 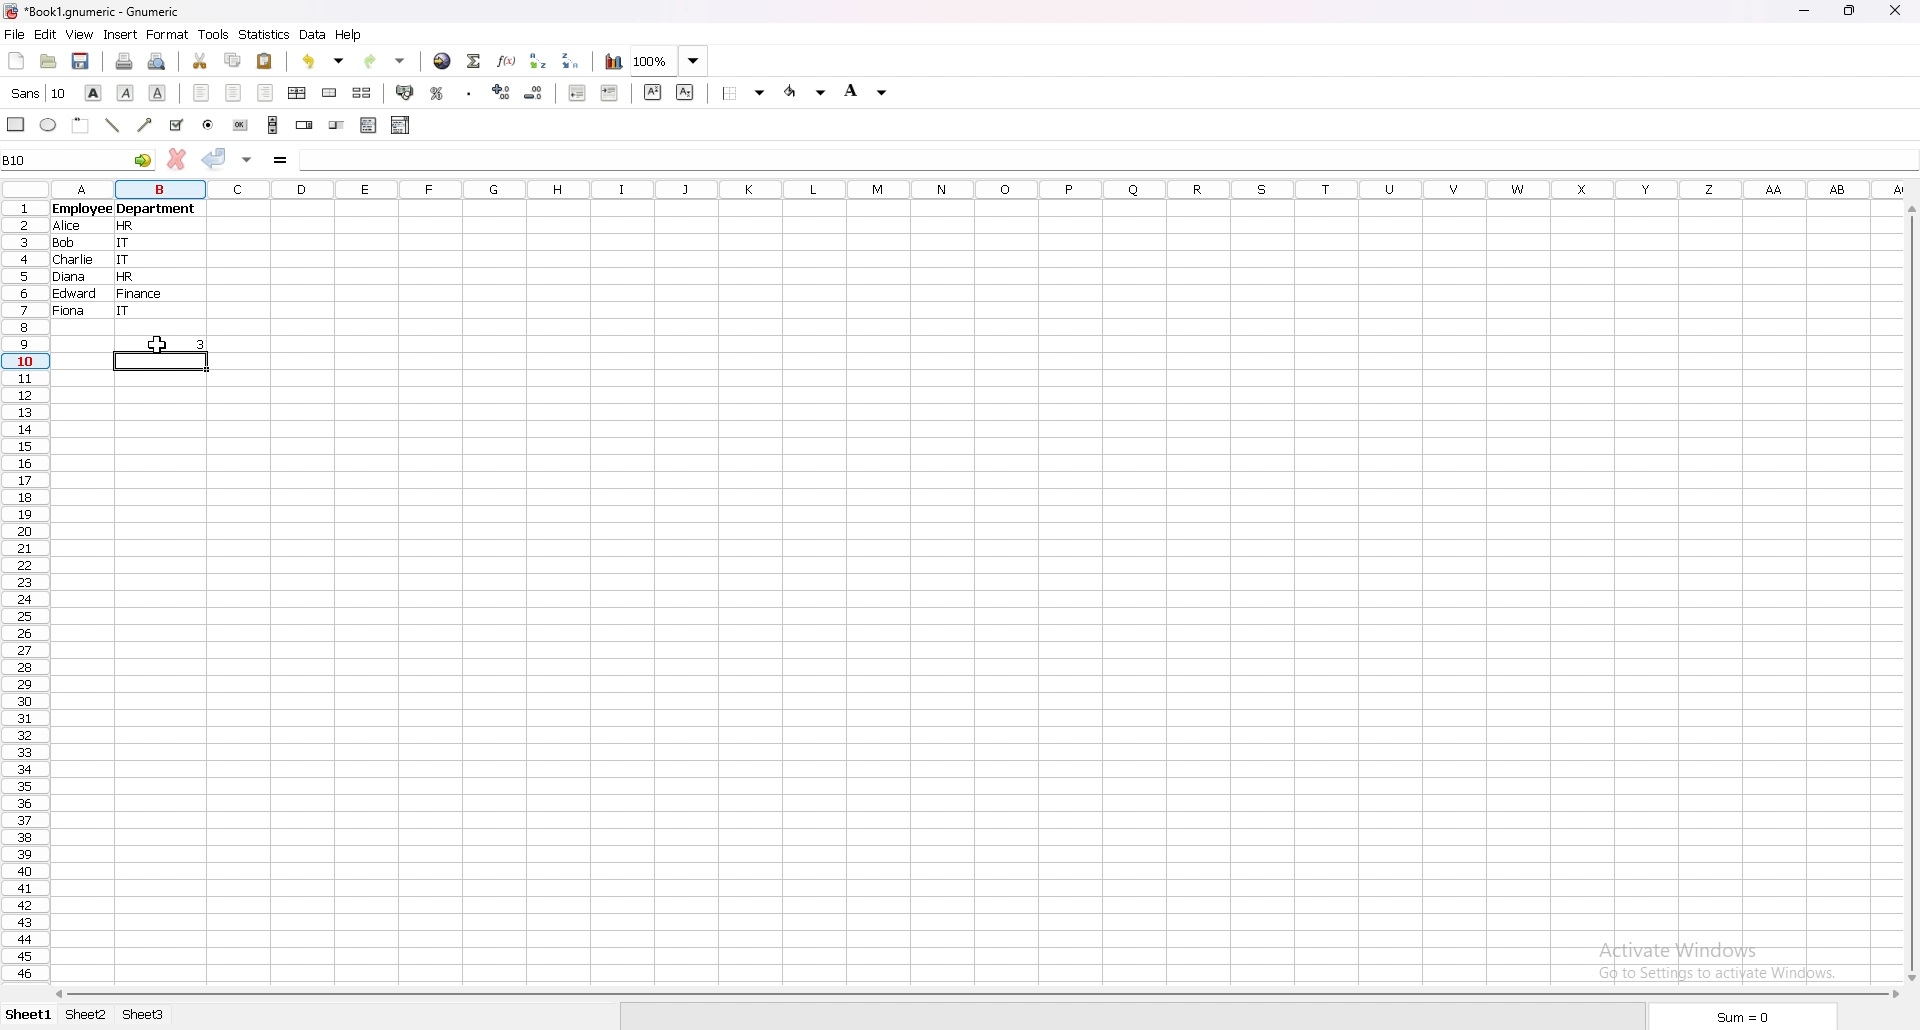 What do you see at coordinates (350, 34) in the screenshot?
I see `help` at bounding box center [350, 34].